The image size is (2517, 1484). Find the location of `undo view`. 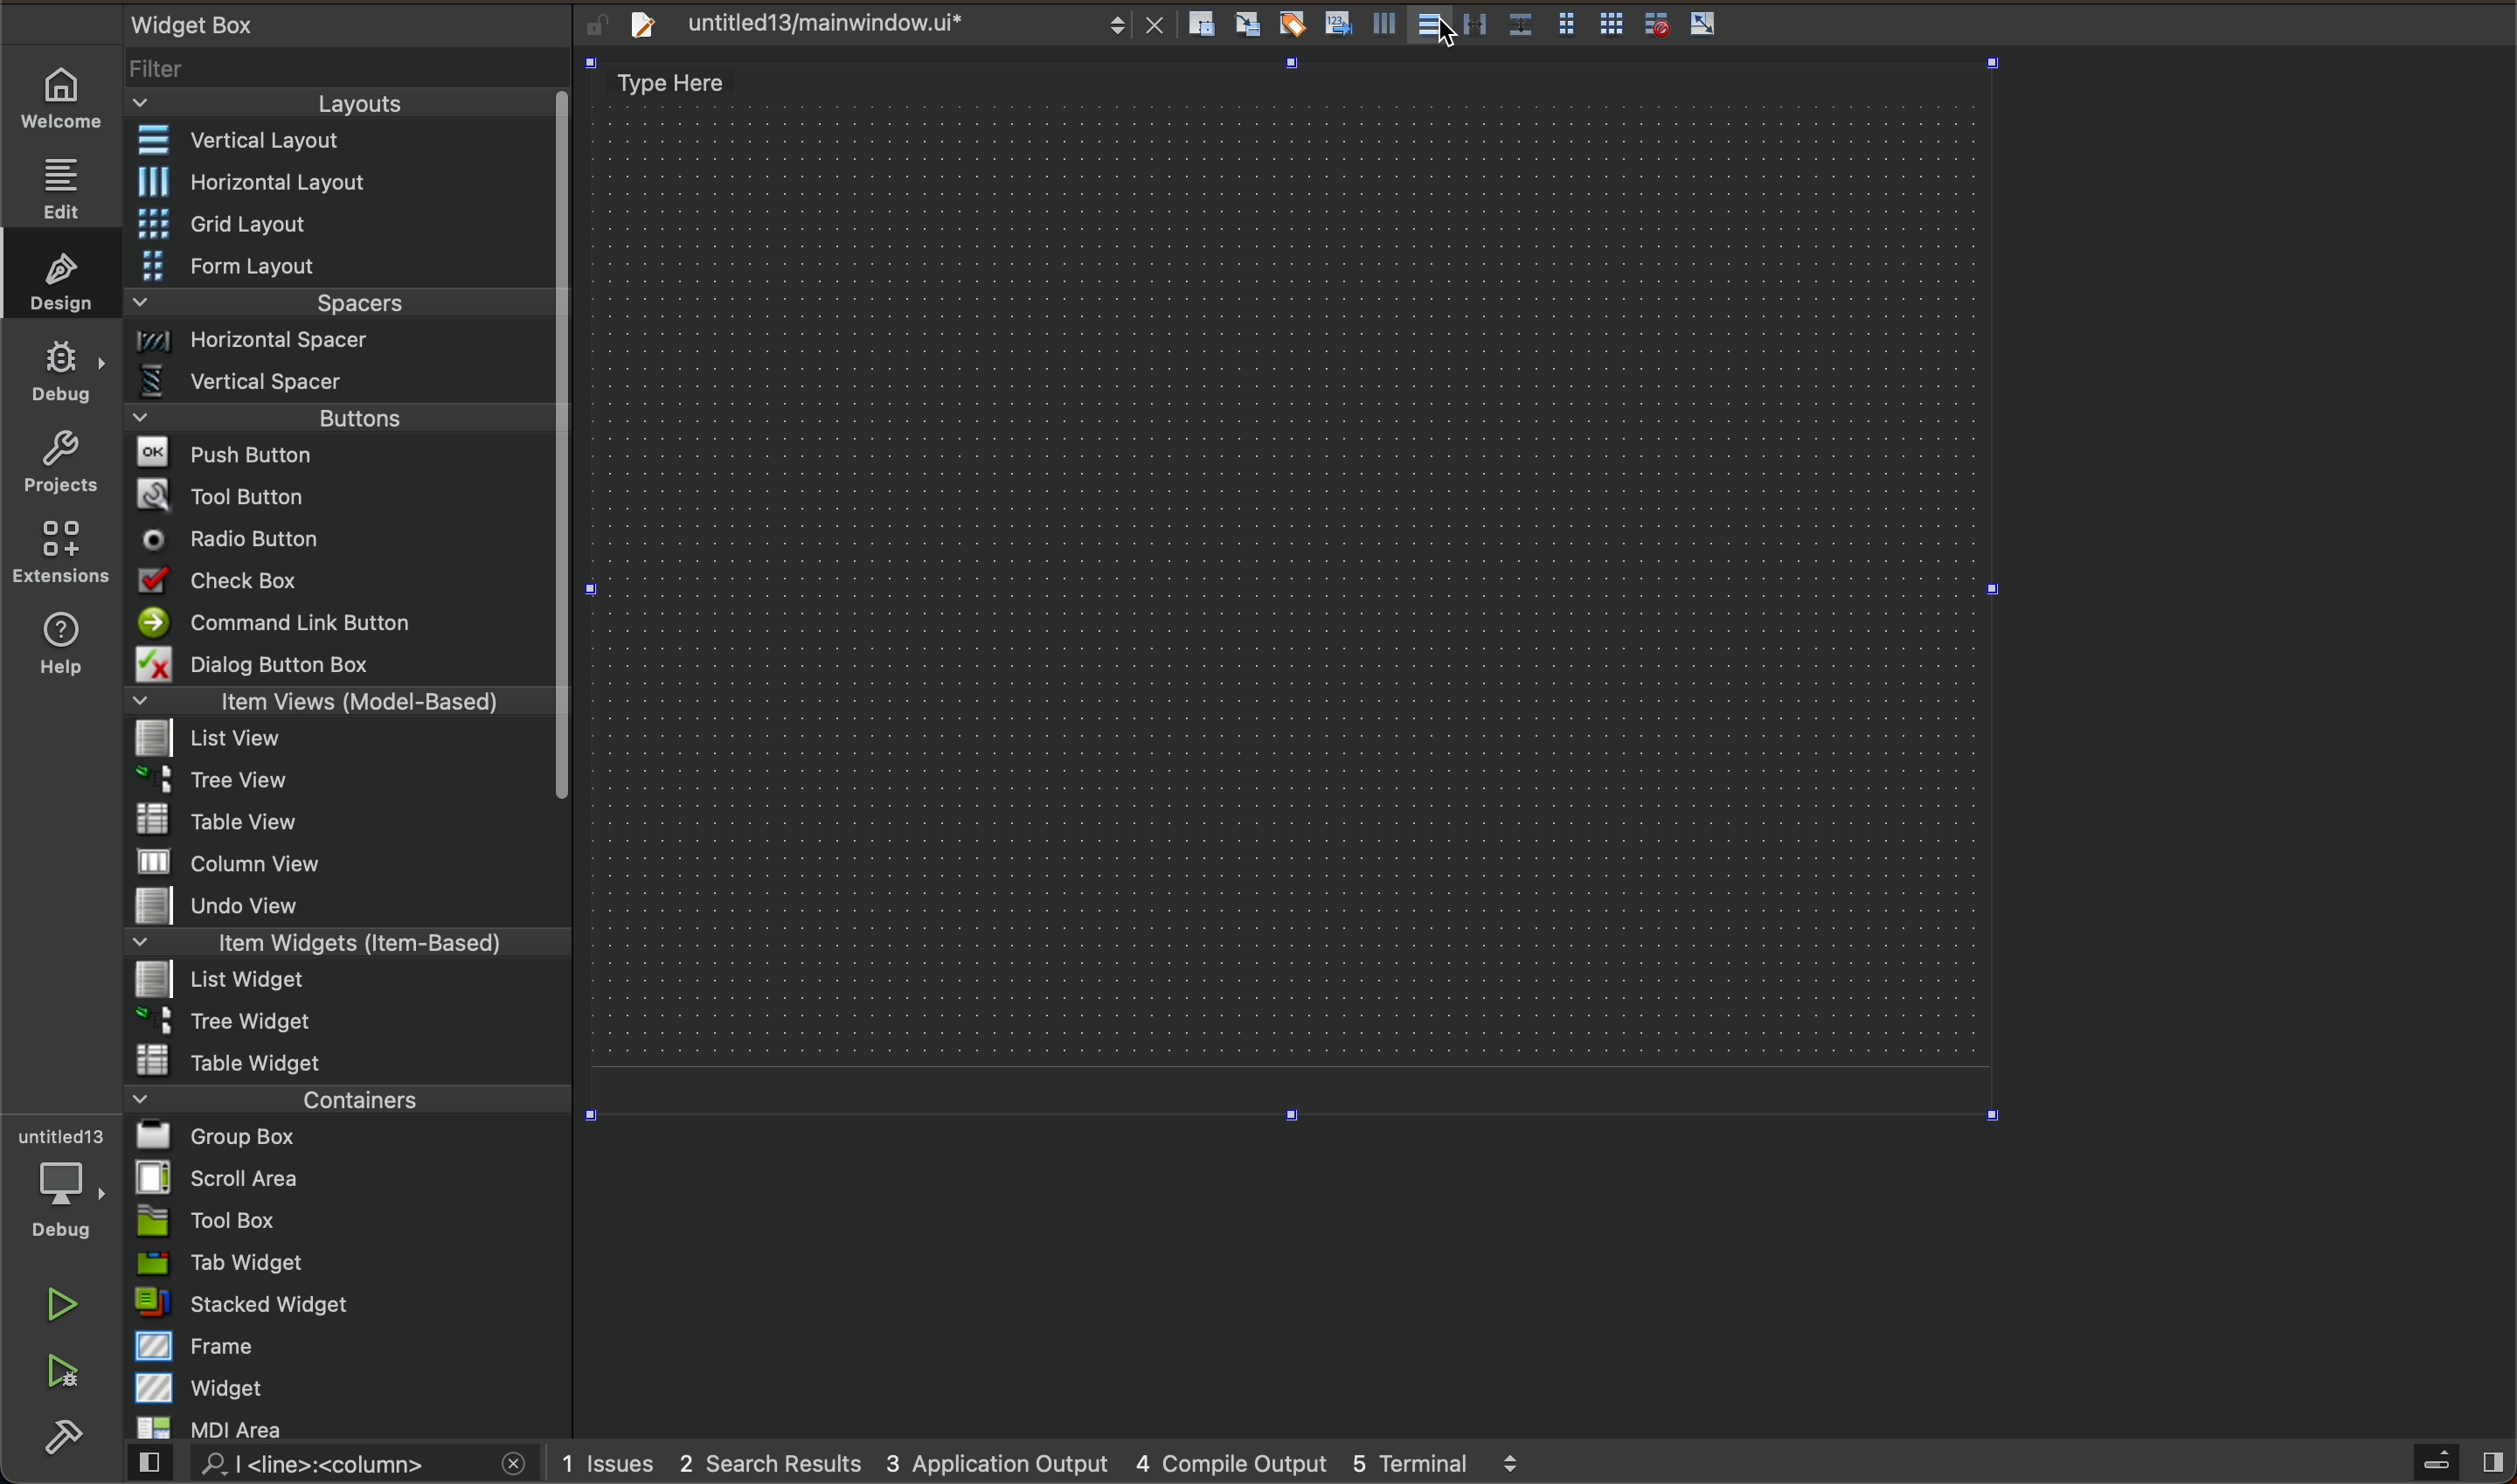

undo view is located at coordinates (340, 906).